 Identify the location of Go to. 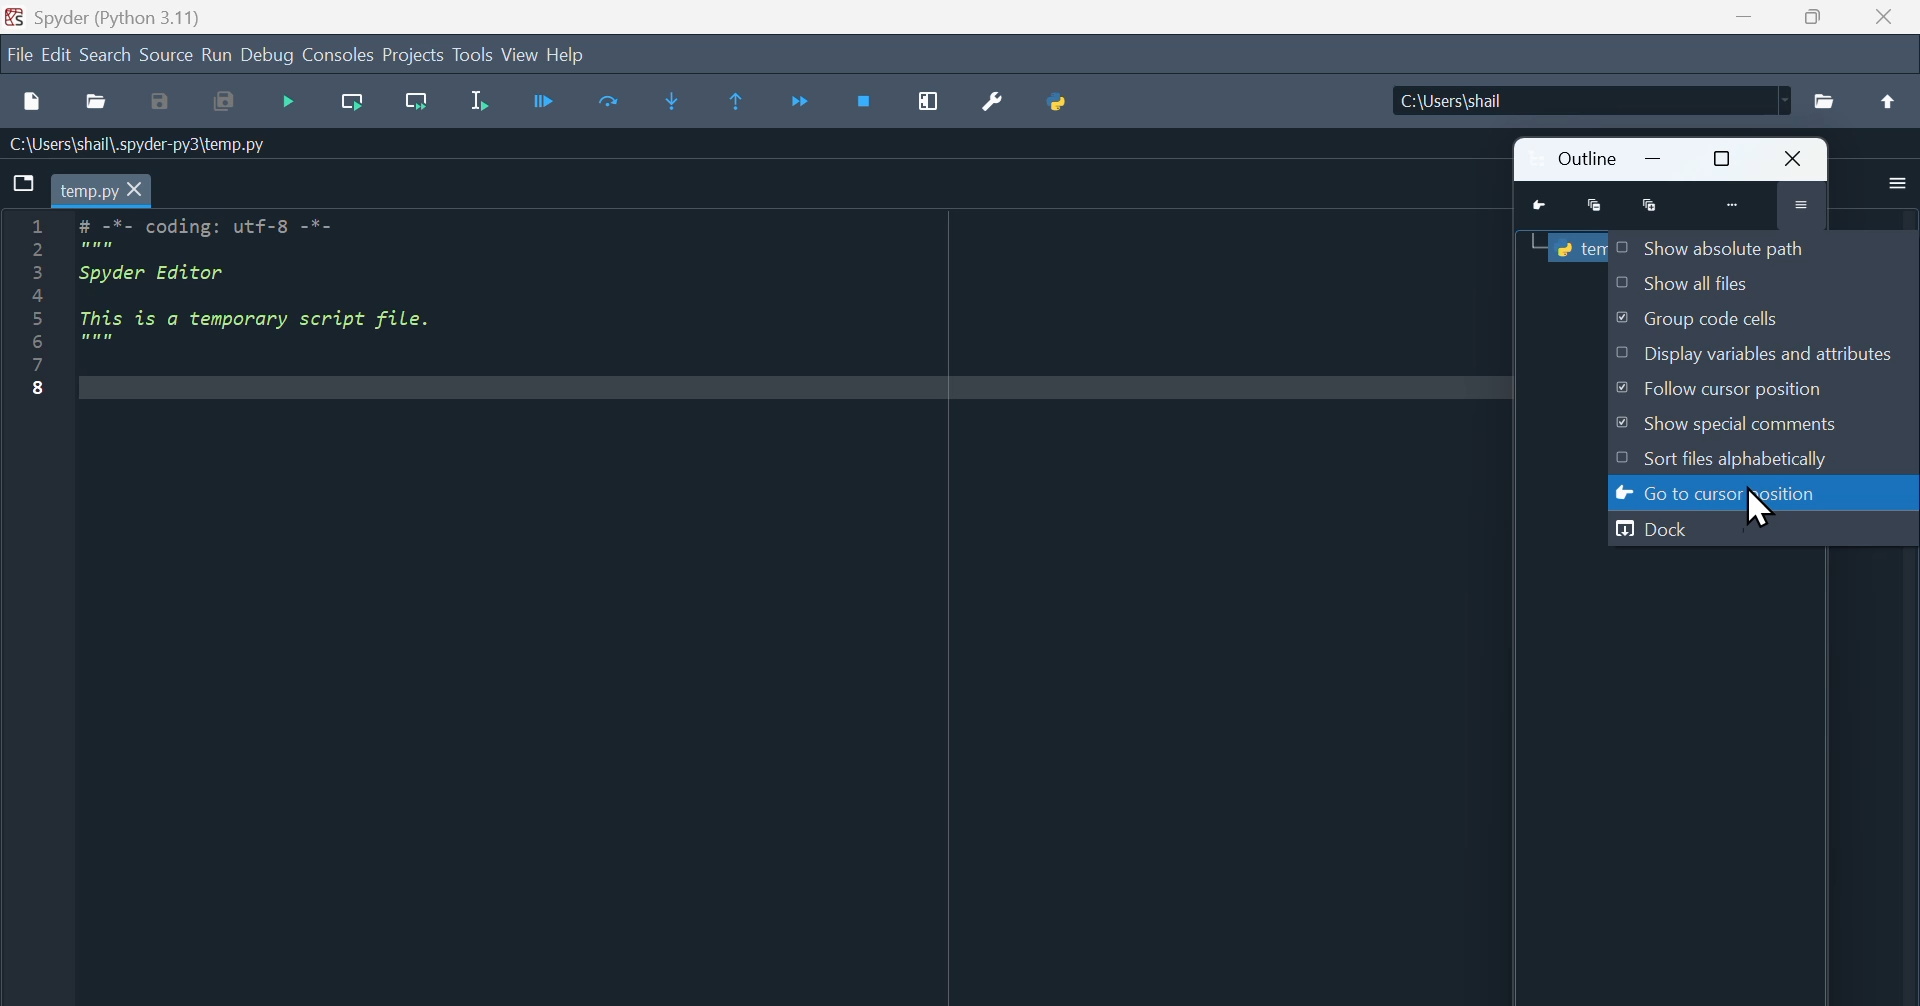
(1539, 206).